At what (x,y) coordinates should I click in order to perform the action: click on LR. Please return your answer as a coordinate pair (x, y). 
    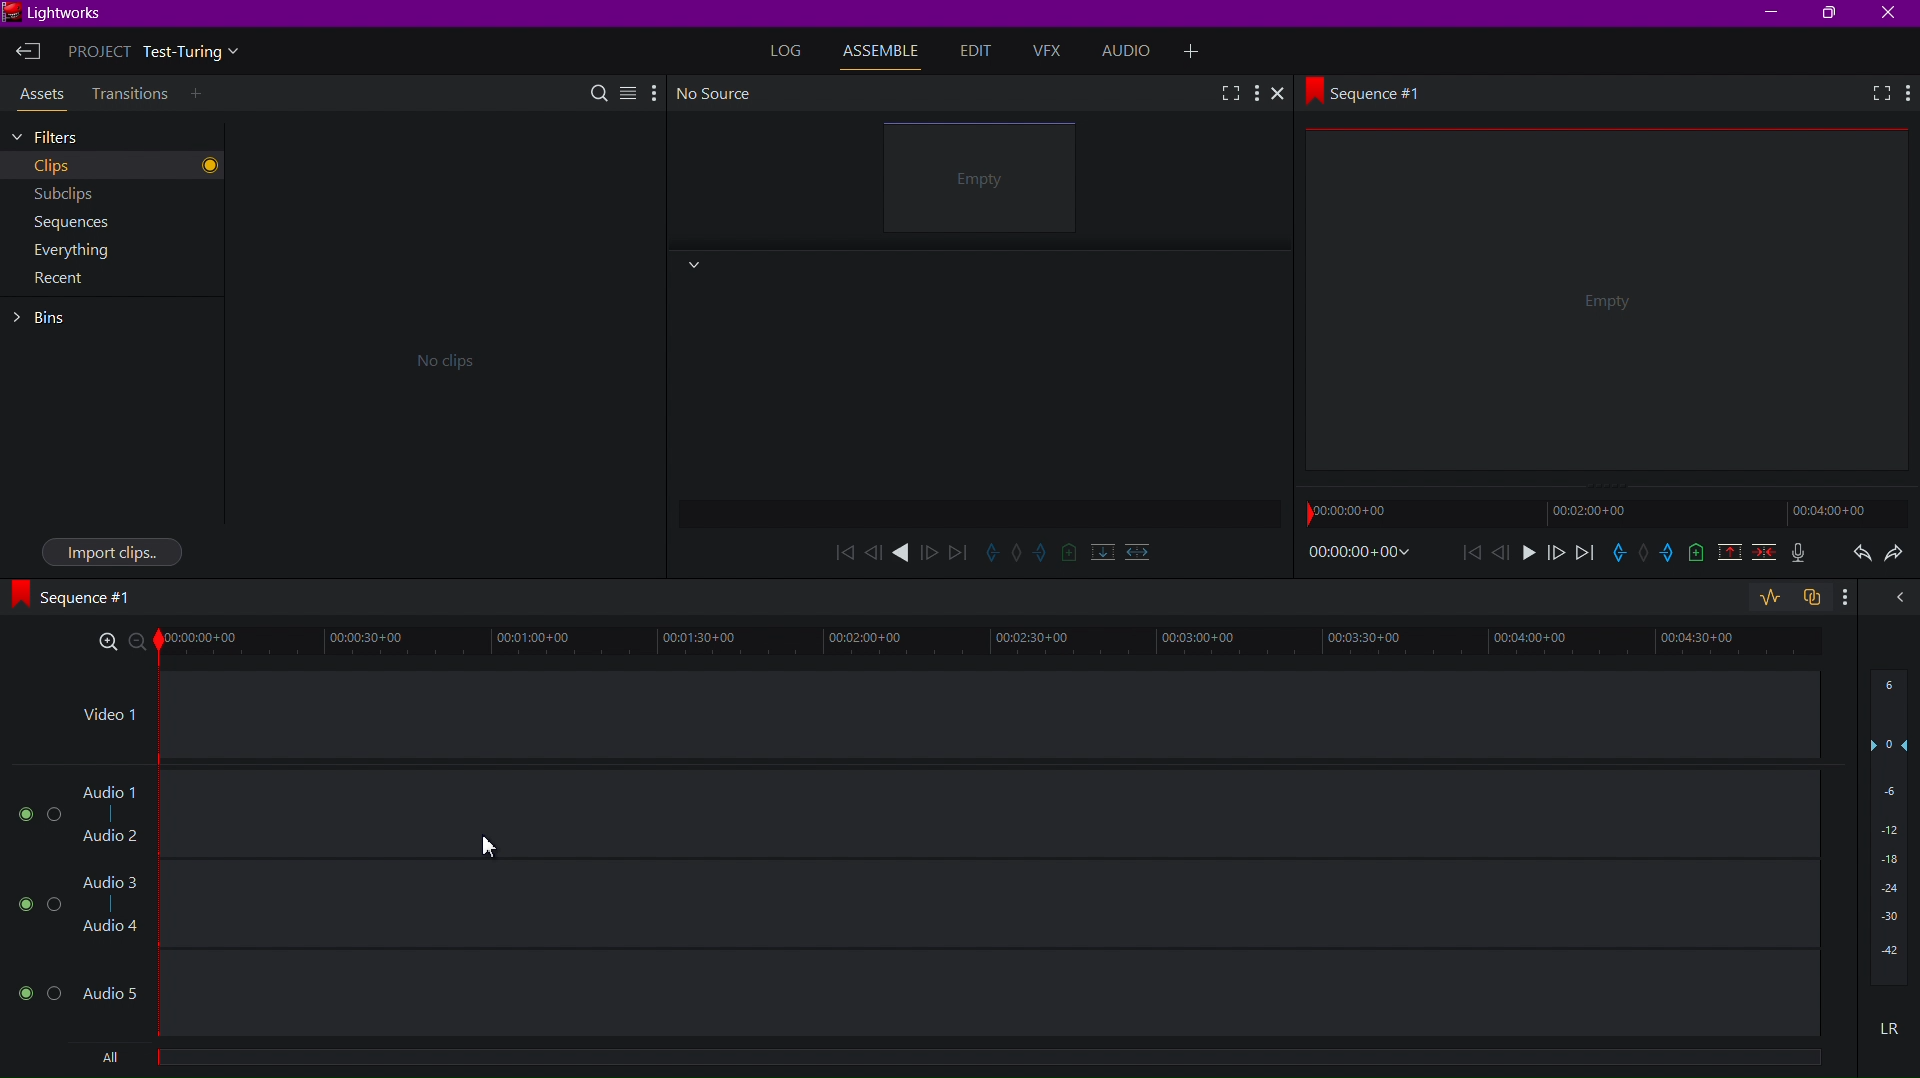
    Looking at the image, I should click on (1891, 1027).